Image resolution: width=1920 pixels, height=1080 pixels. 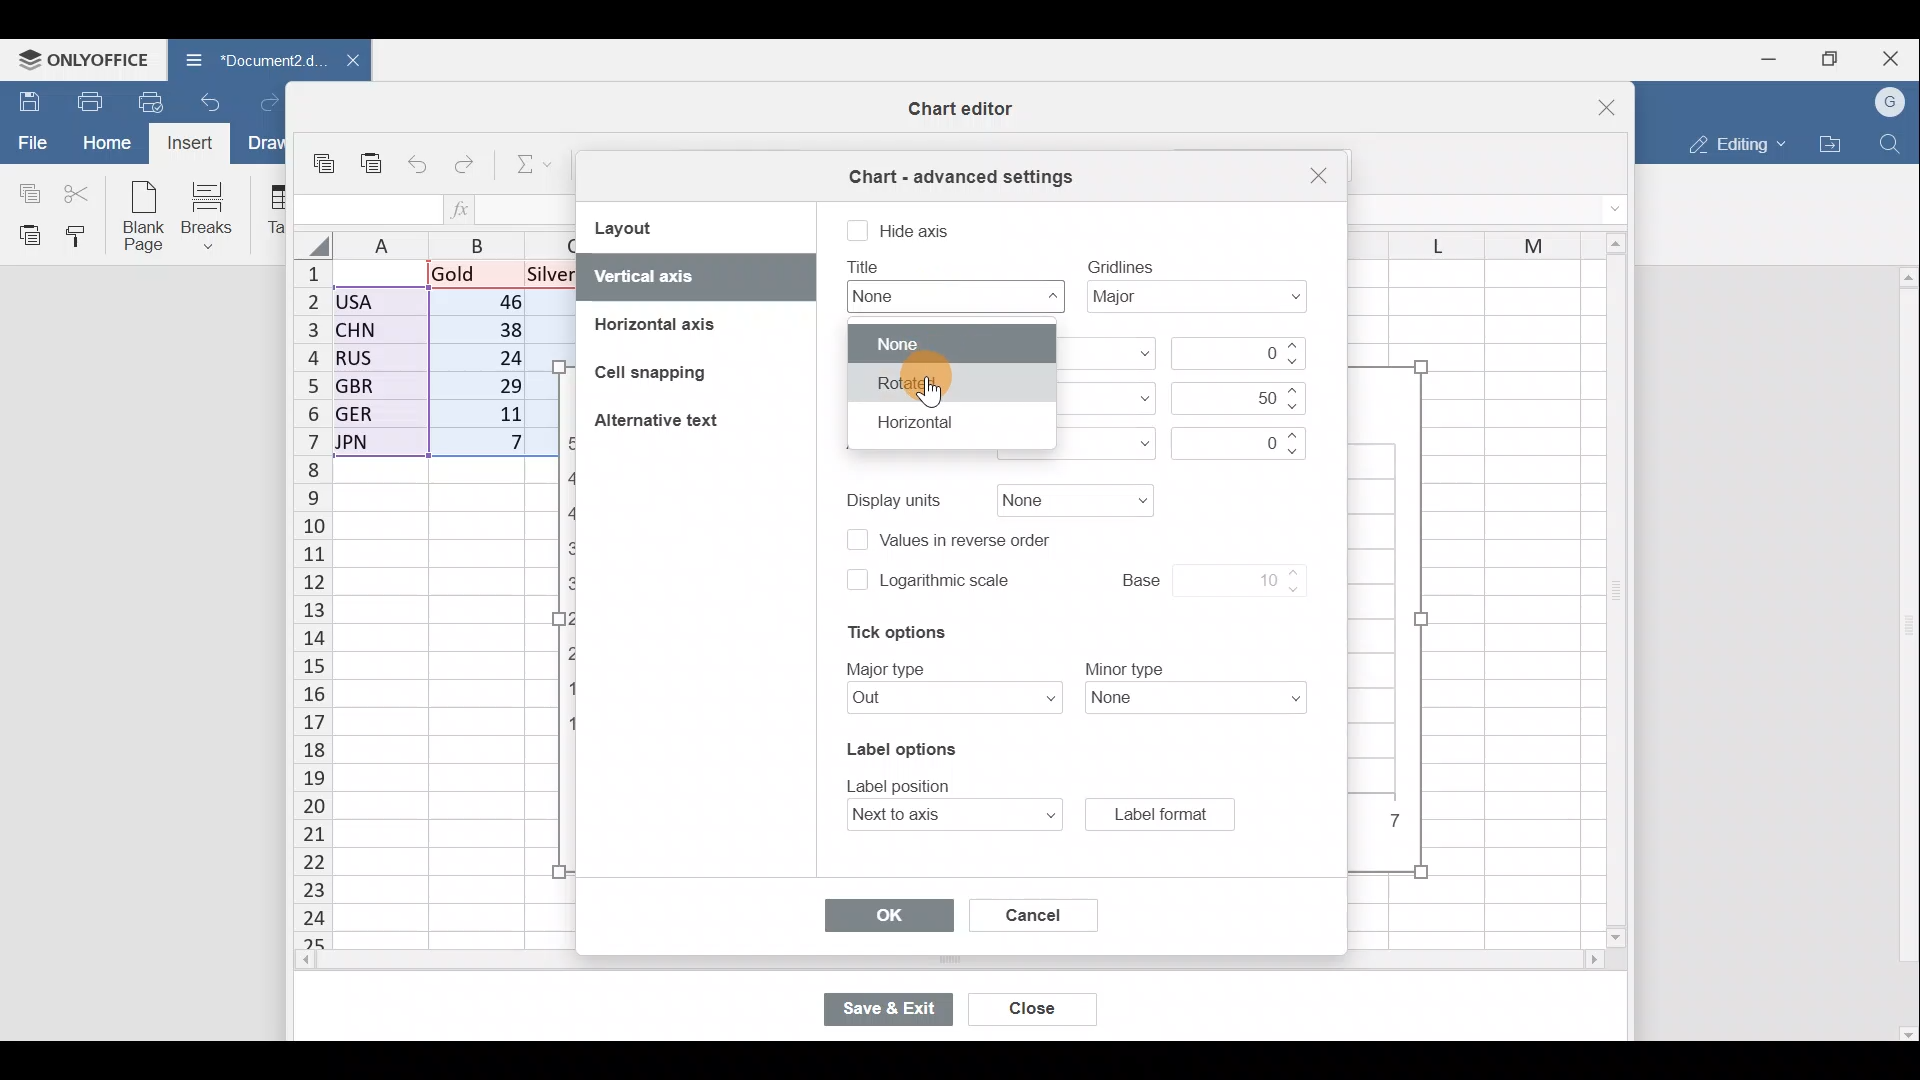 What do you see at coordinates (1205, 700) in the screenshot?
I see `Minor type` at bounding box center [1205, 700].